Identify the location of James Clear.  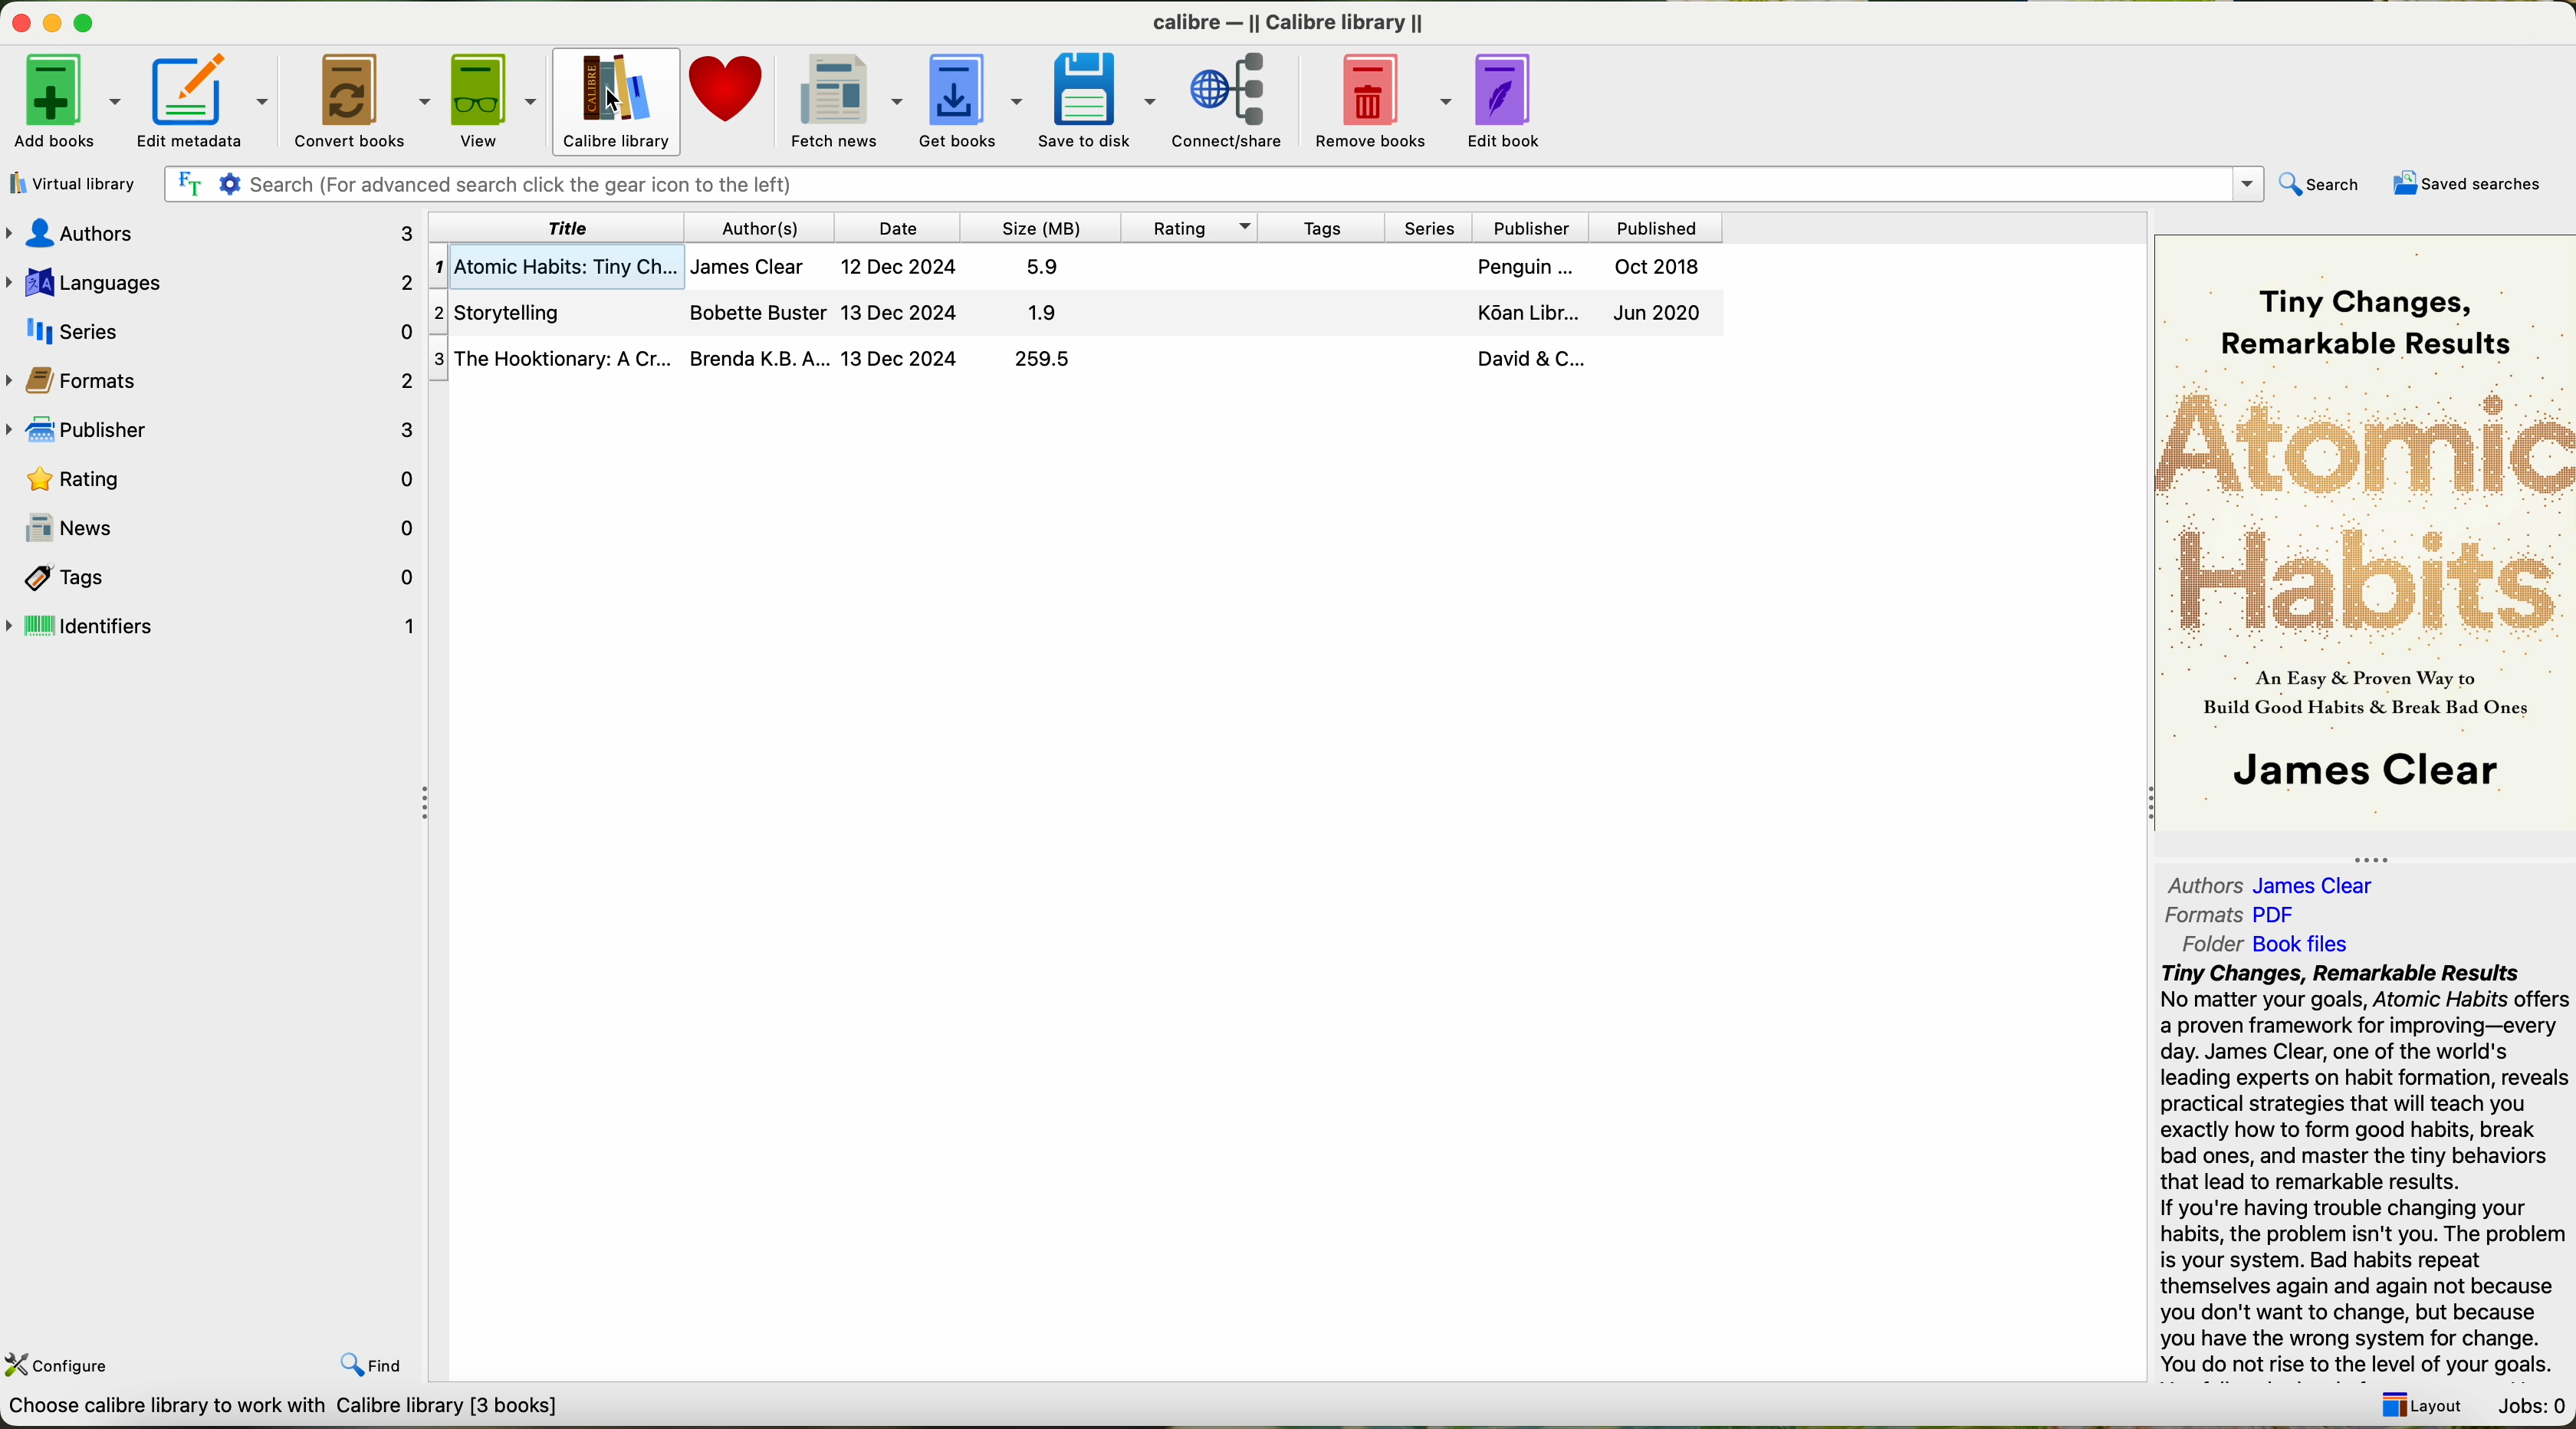
(2363, 774).